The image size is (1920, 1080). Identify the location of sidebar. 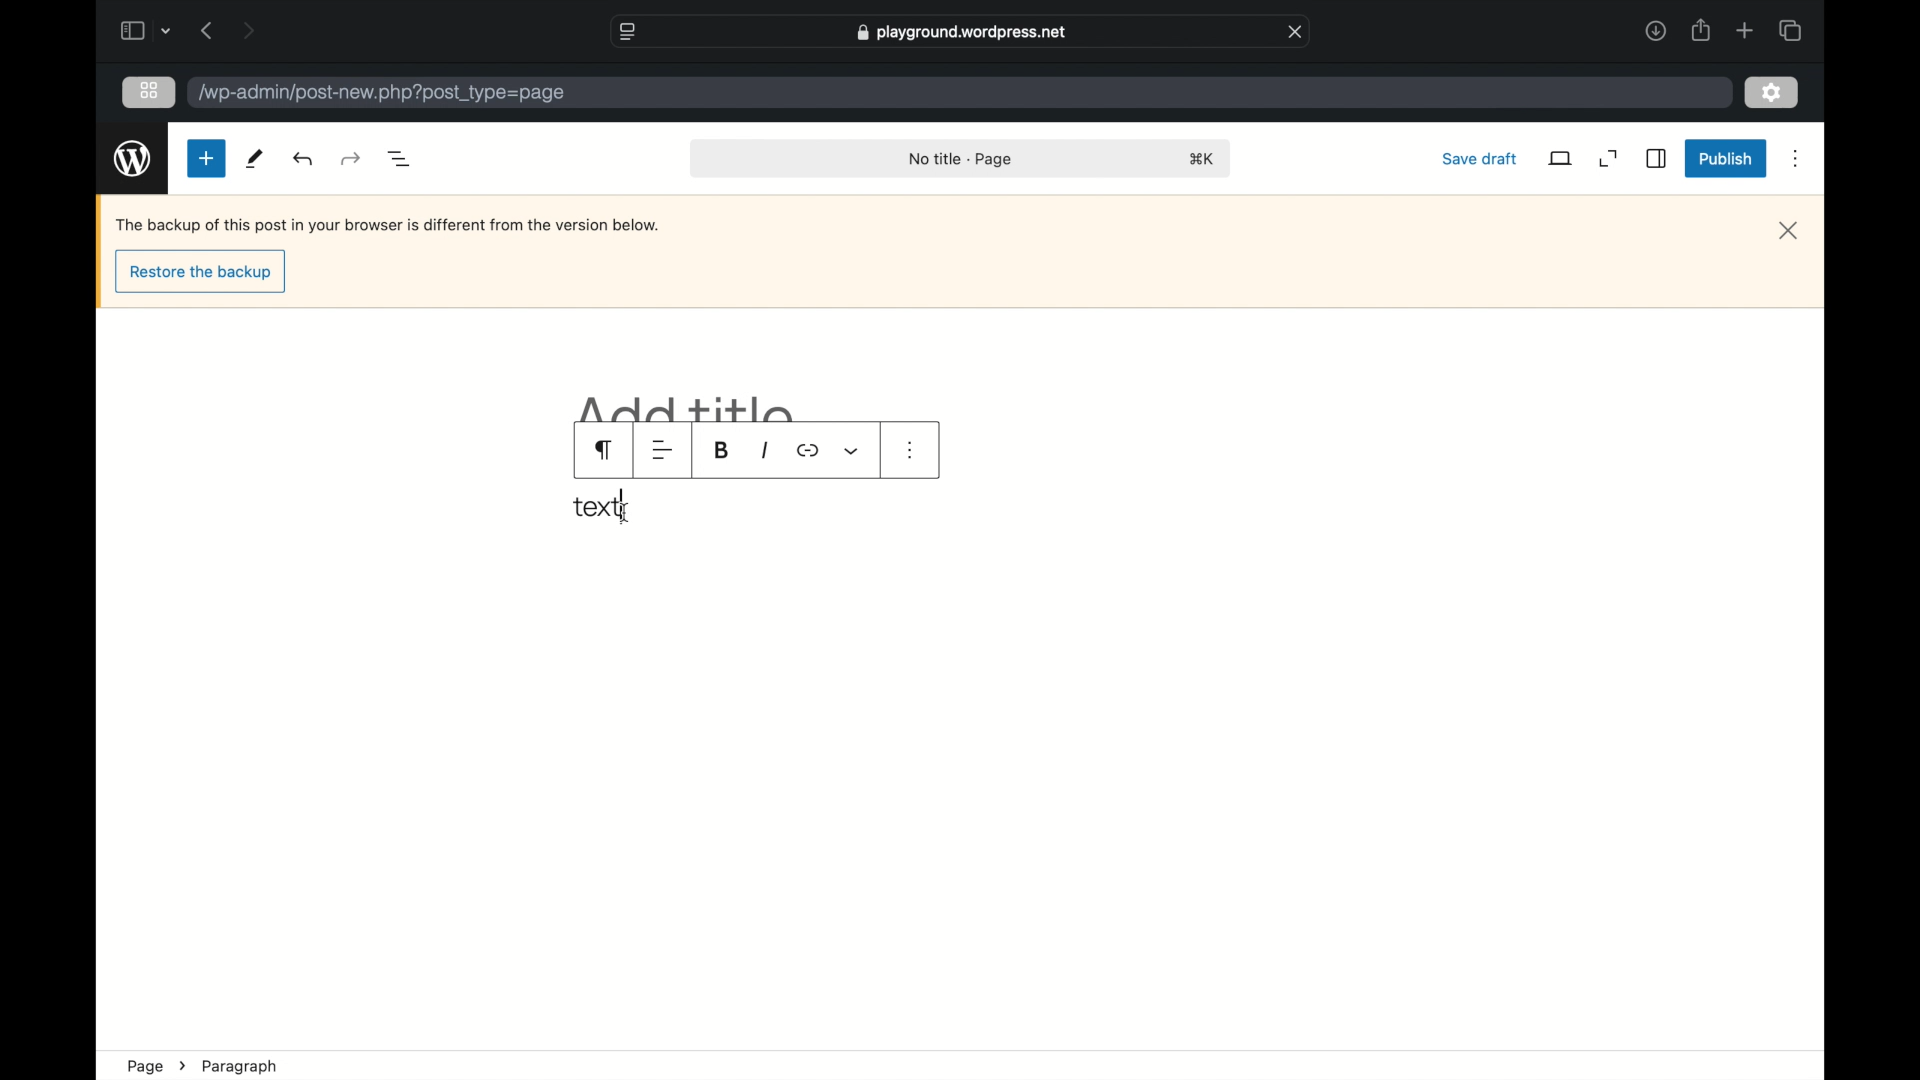
(1658, 159).